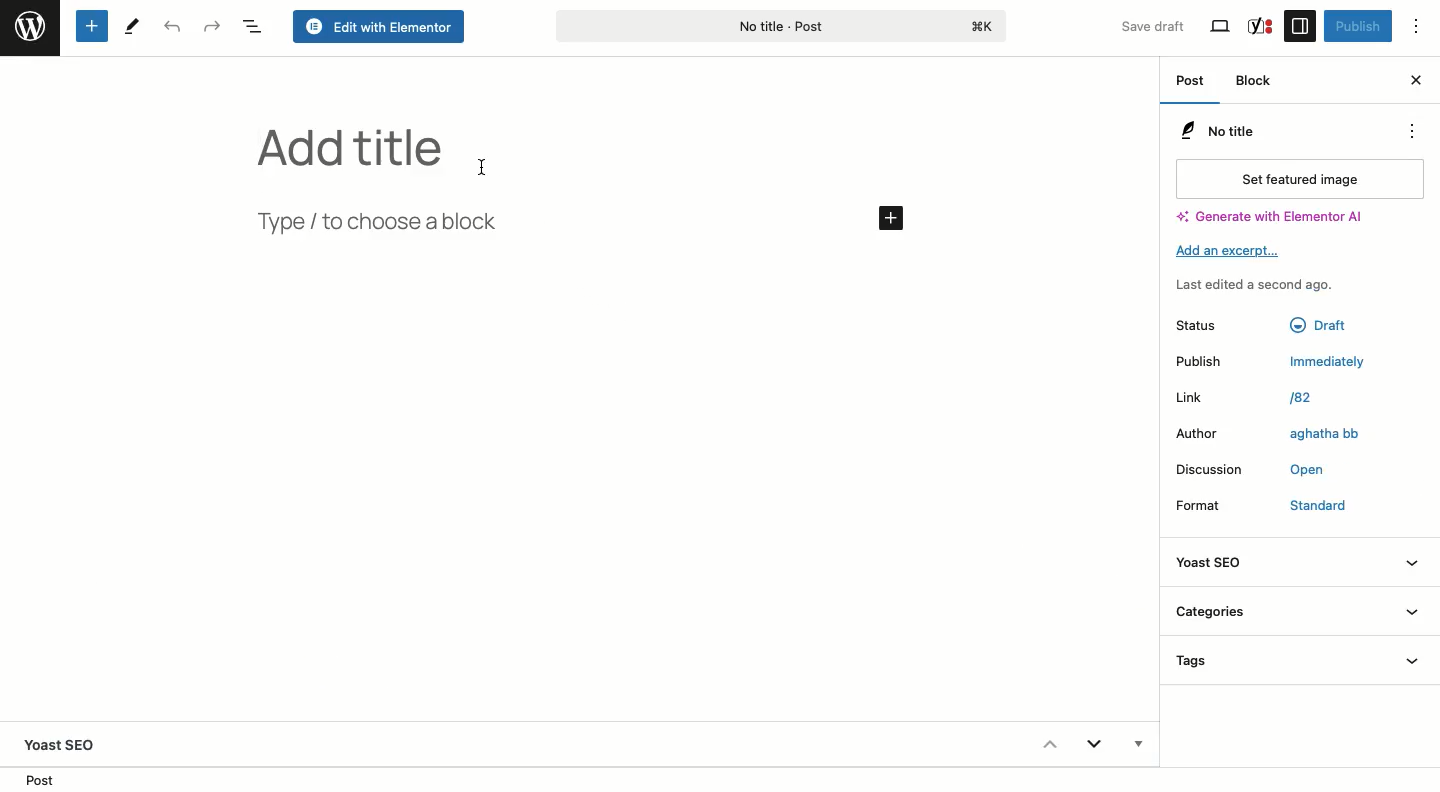 The height and width of the screenshot is (792, 1440). What do you see at coordinates (1222, 27) in the screenshot?
I see `View` at bounding box center [1222, 27].